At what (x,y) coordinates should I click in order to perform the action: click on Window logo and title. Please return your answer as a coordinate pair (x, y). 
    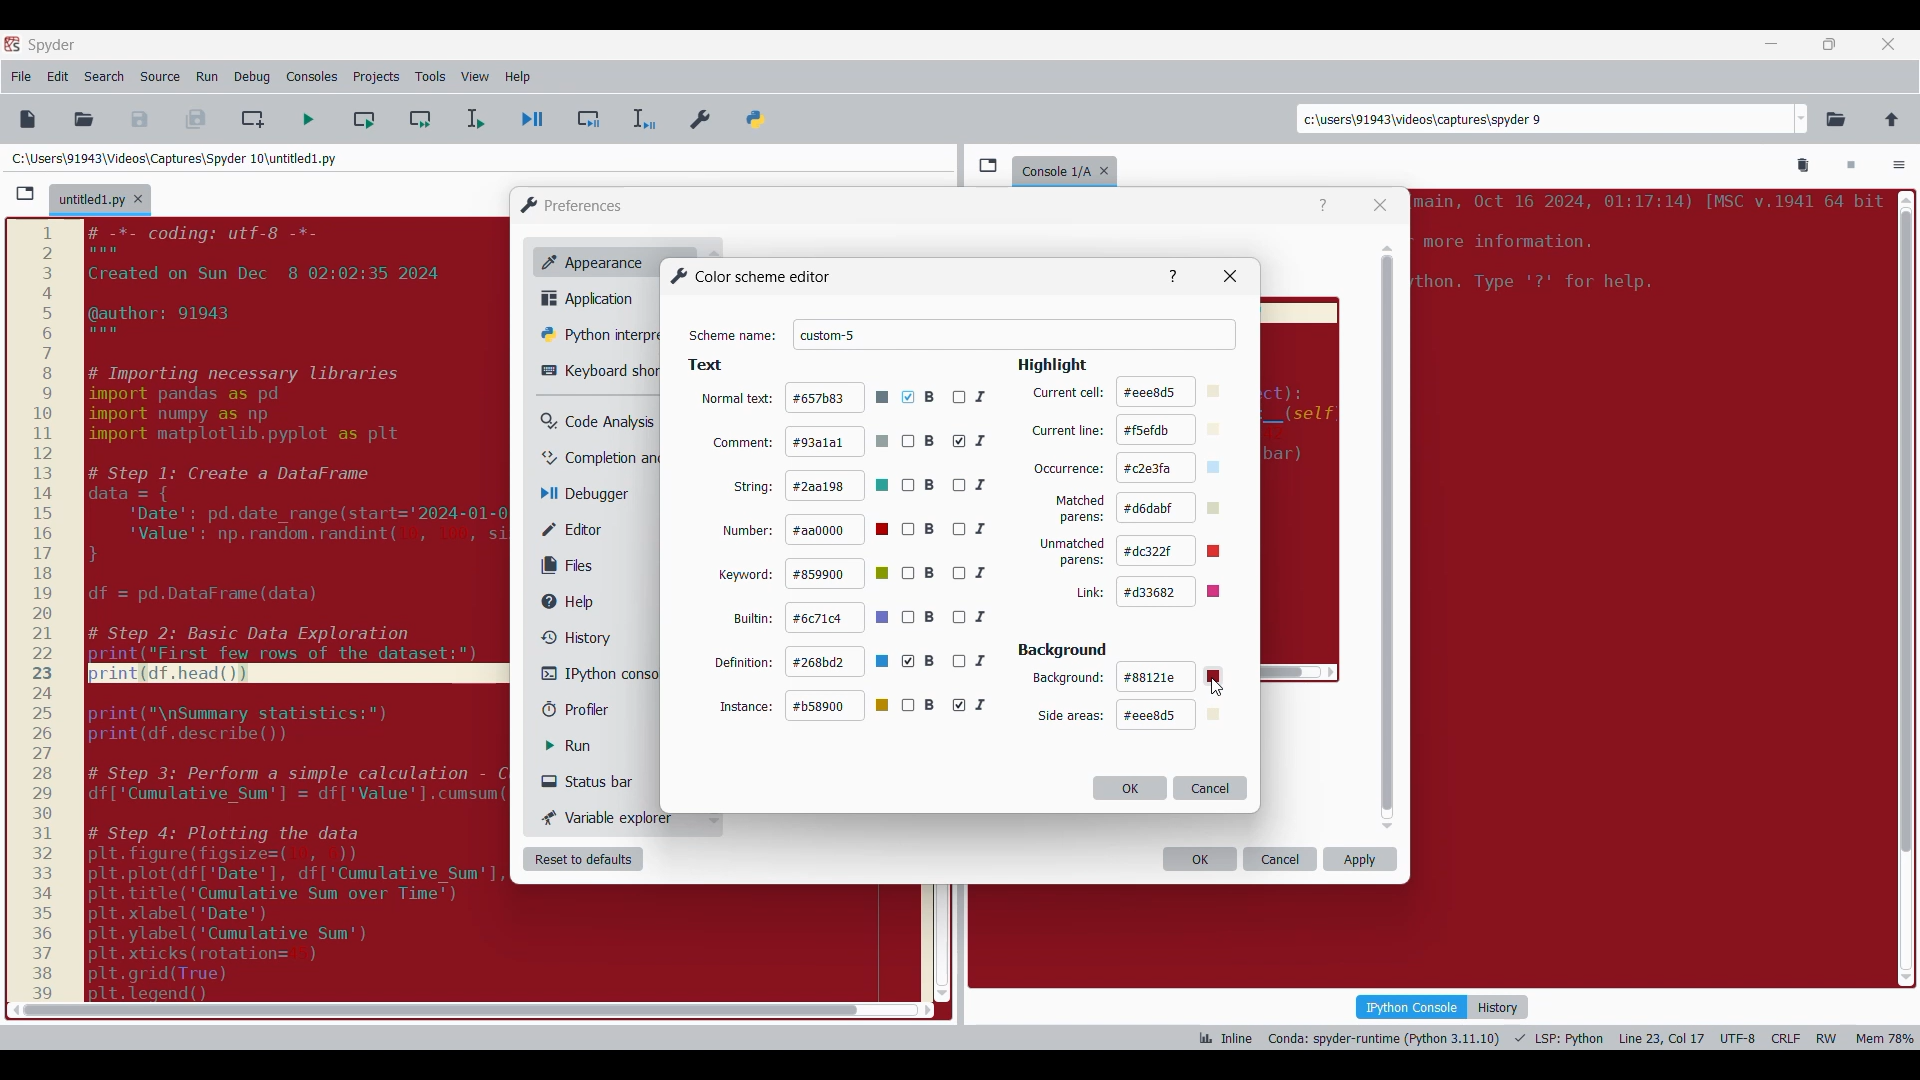
    Looking at the image, I should click on (572, 205).